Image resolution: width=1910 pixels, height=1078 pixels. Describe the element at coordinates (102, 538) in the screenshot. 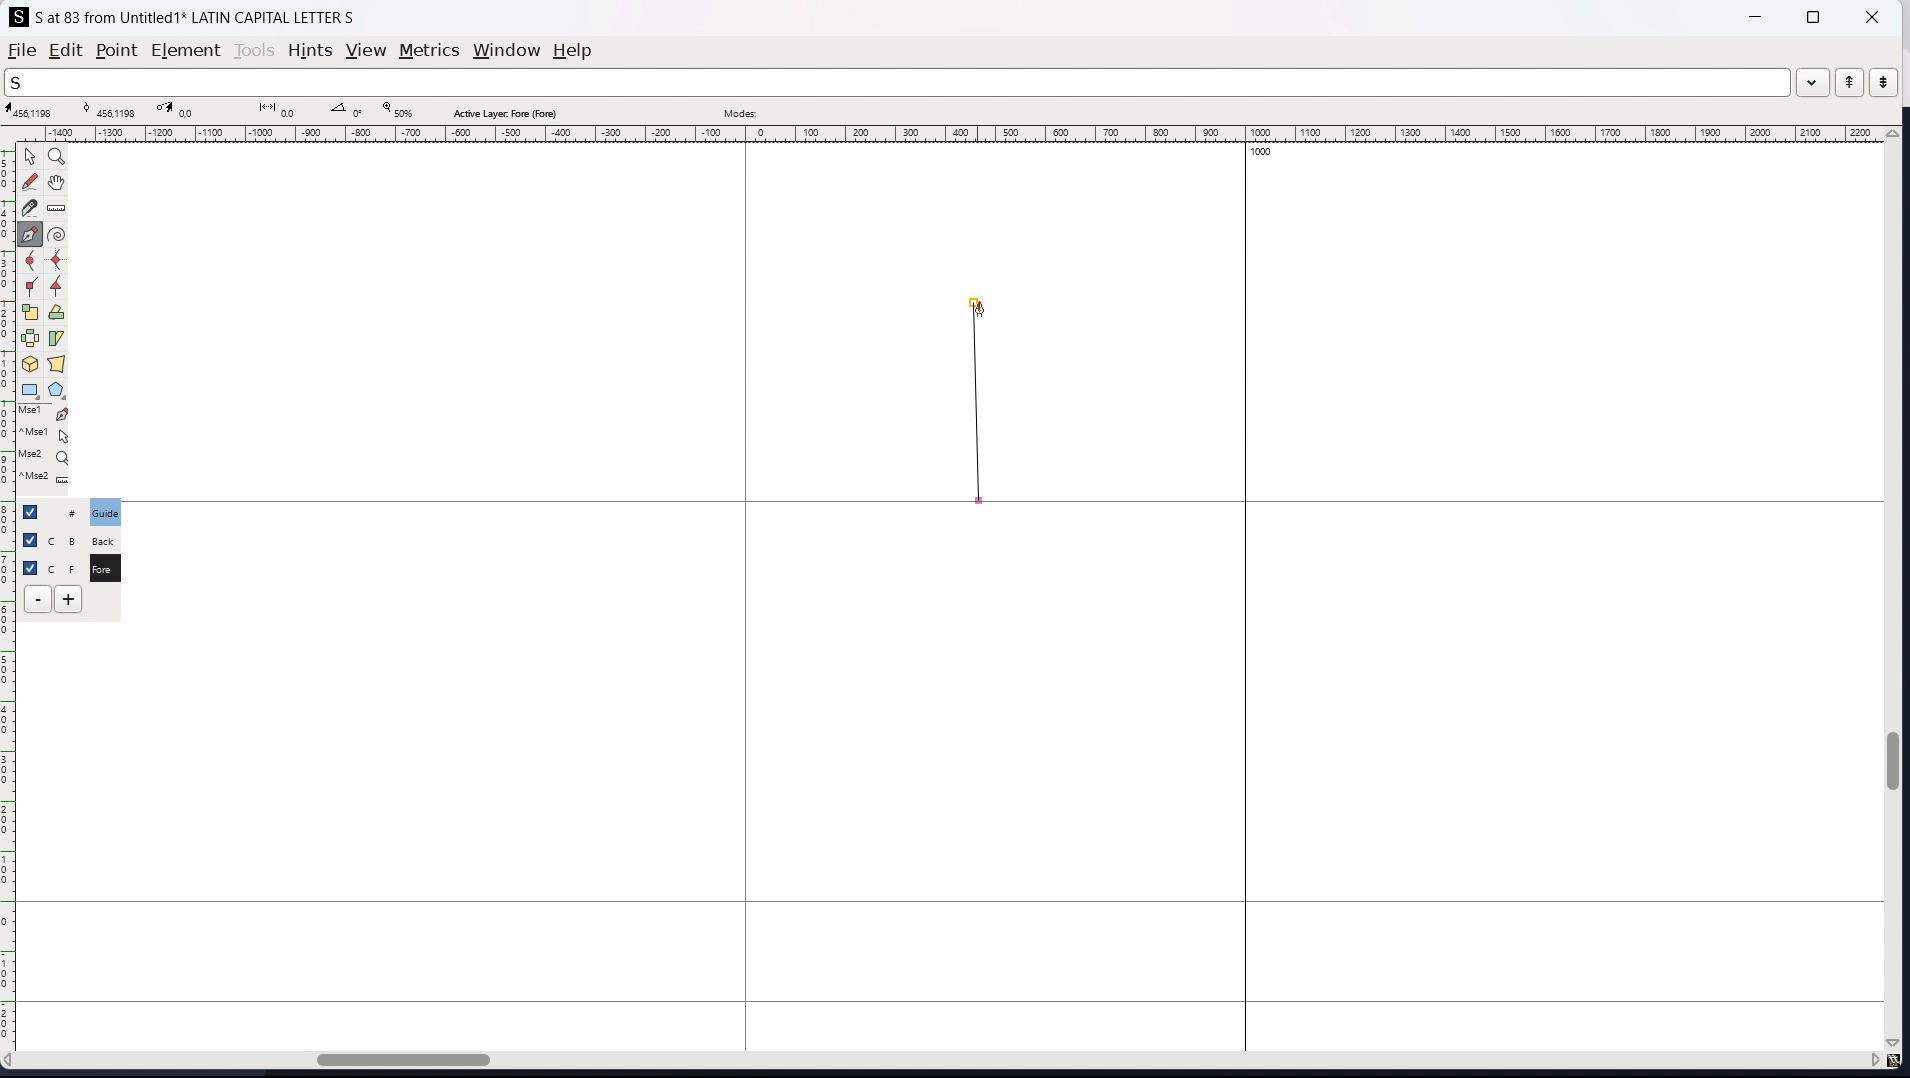

I see `C B Back` at that location.